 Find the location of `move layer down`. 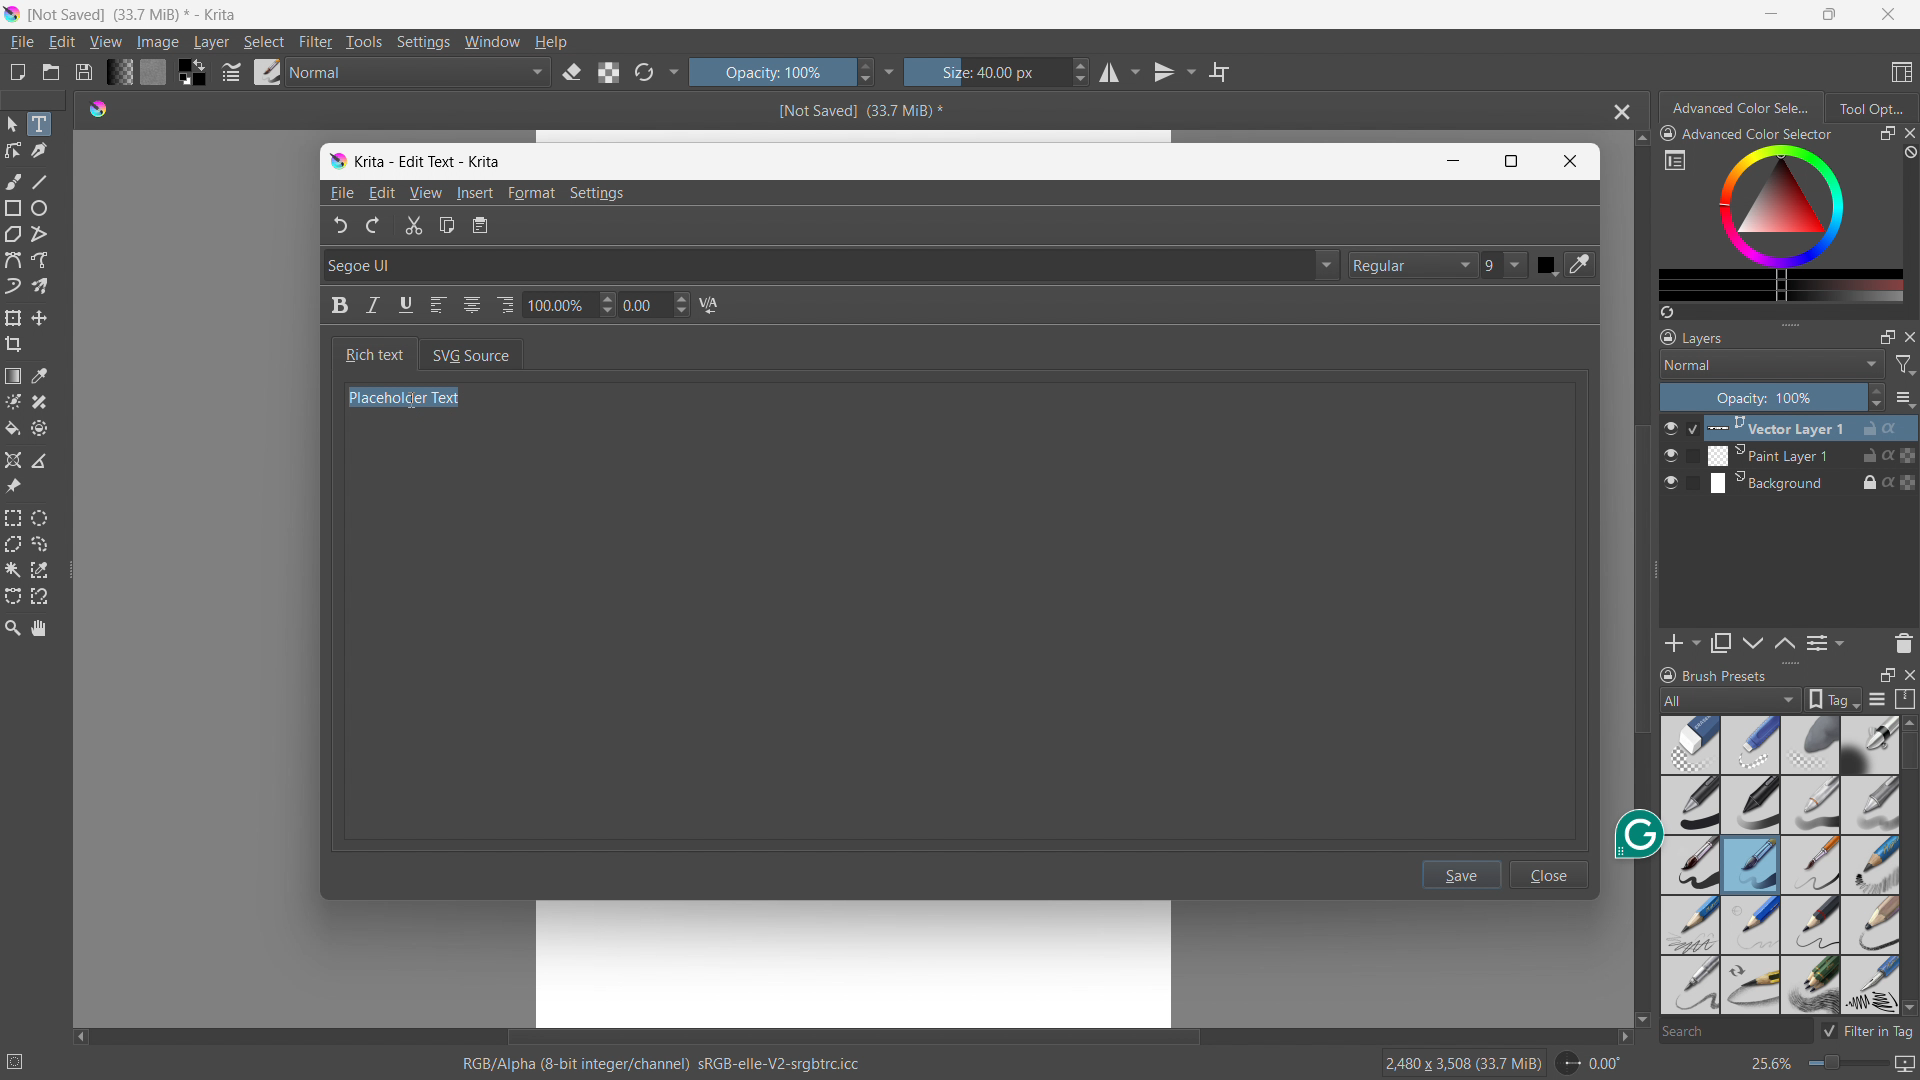

move layer down is located at coordinates (1784, 642).